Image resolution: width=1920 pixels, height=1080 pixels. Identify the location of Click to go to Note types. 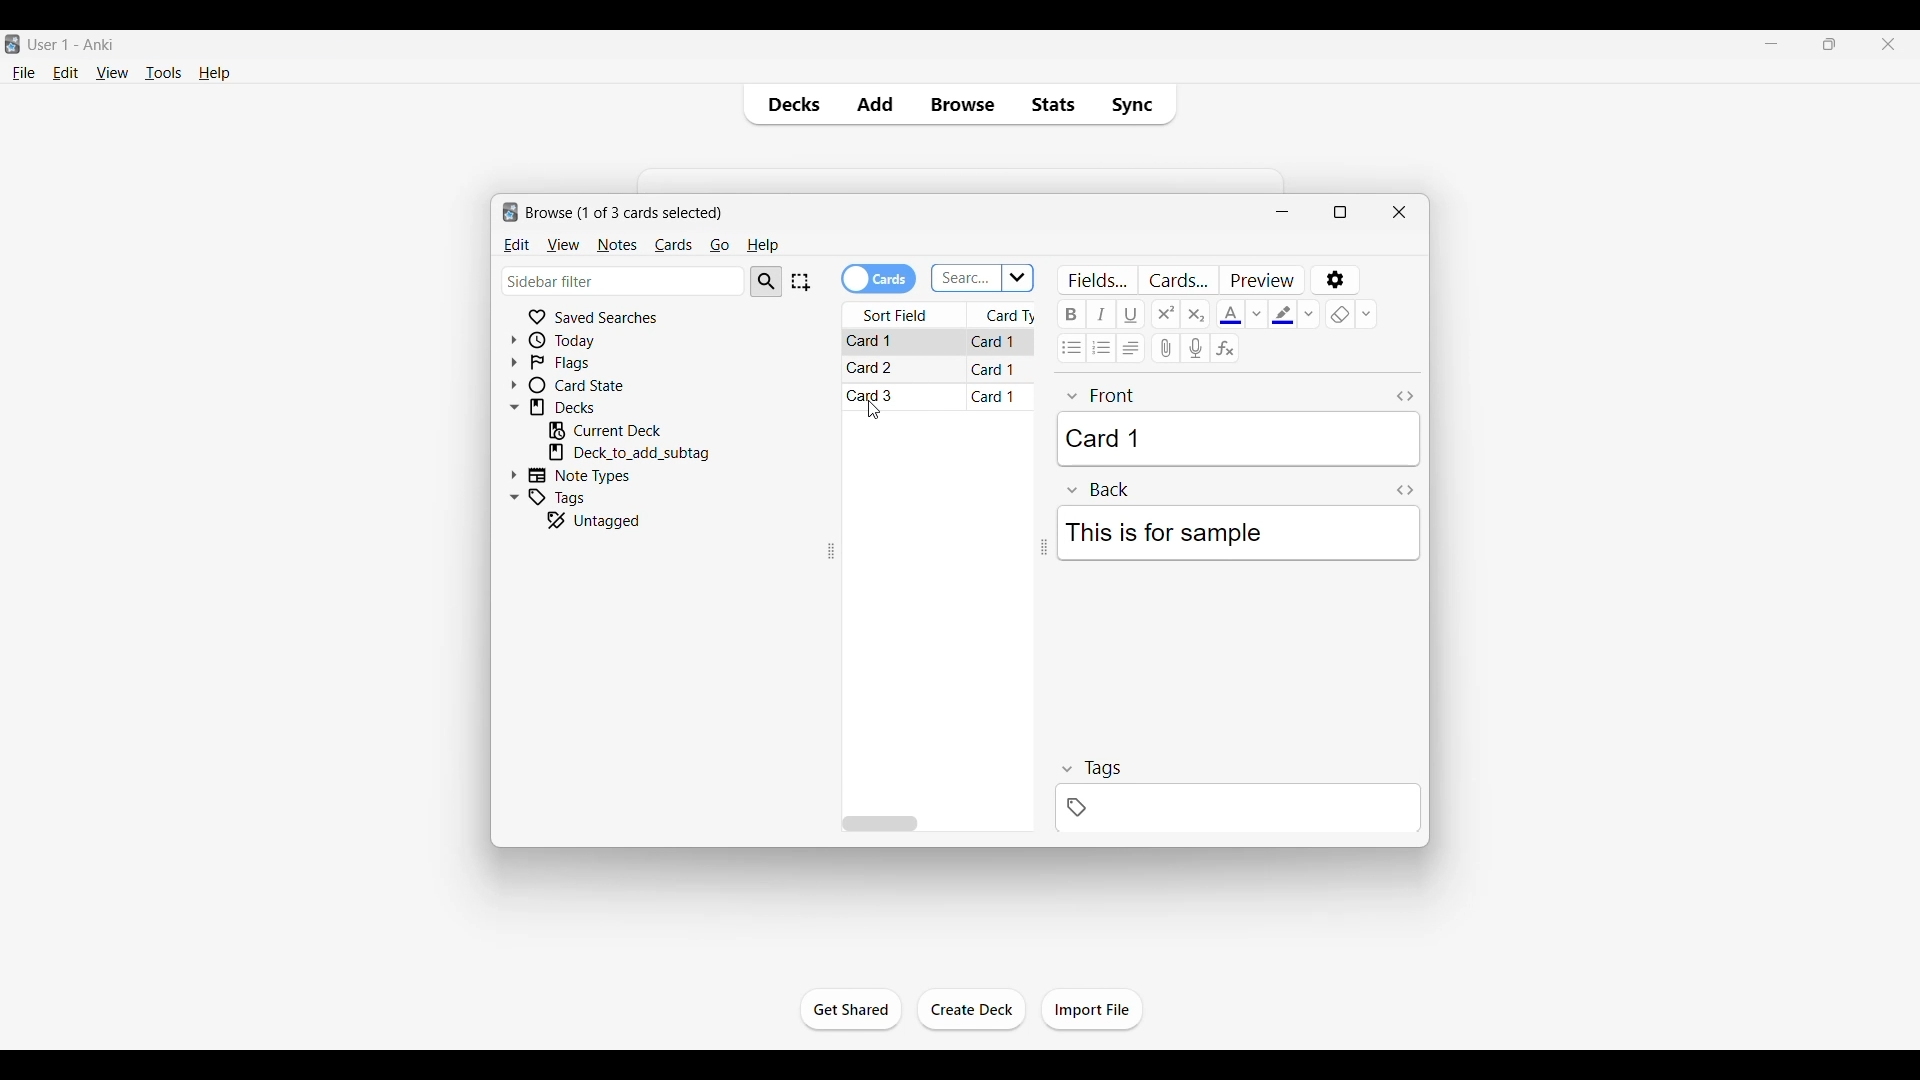
(590, 475).